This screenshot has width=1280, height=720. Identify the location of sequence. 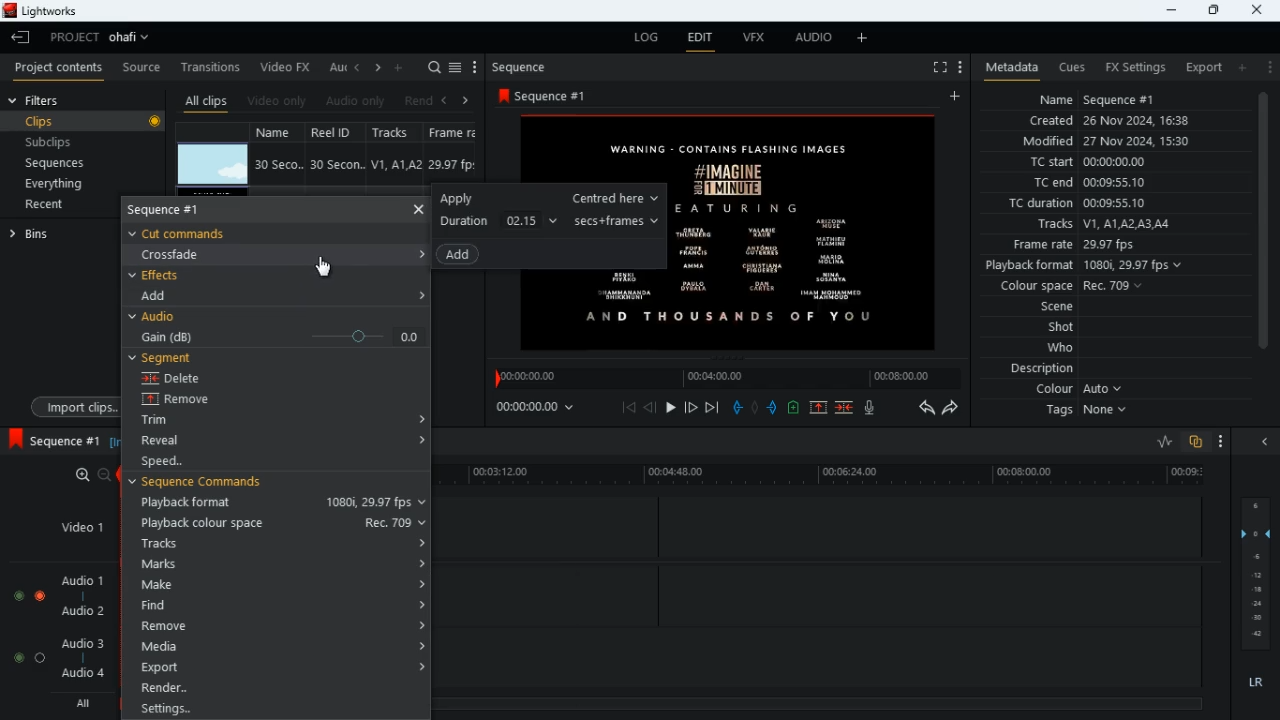
(558, 95).